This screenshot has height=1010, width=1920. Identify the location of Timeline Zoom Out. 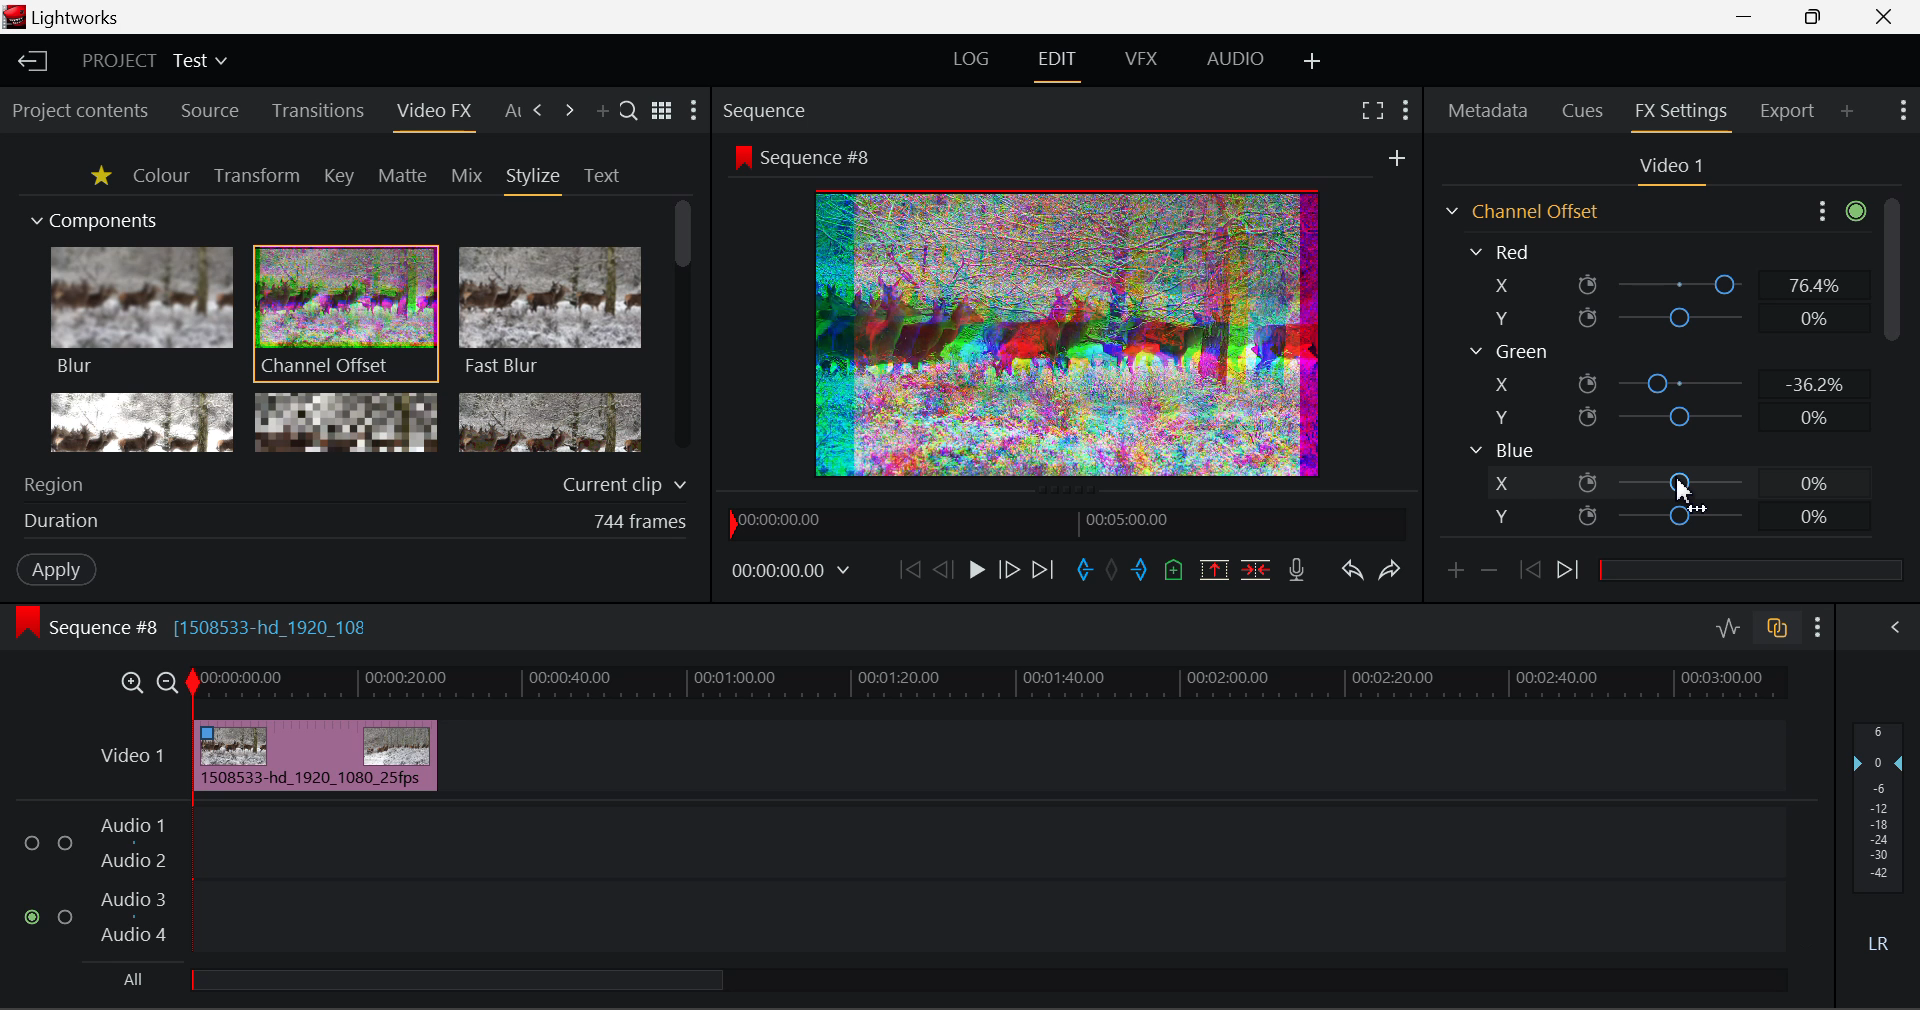
(170, 685).